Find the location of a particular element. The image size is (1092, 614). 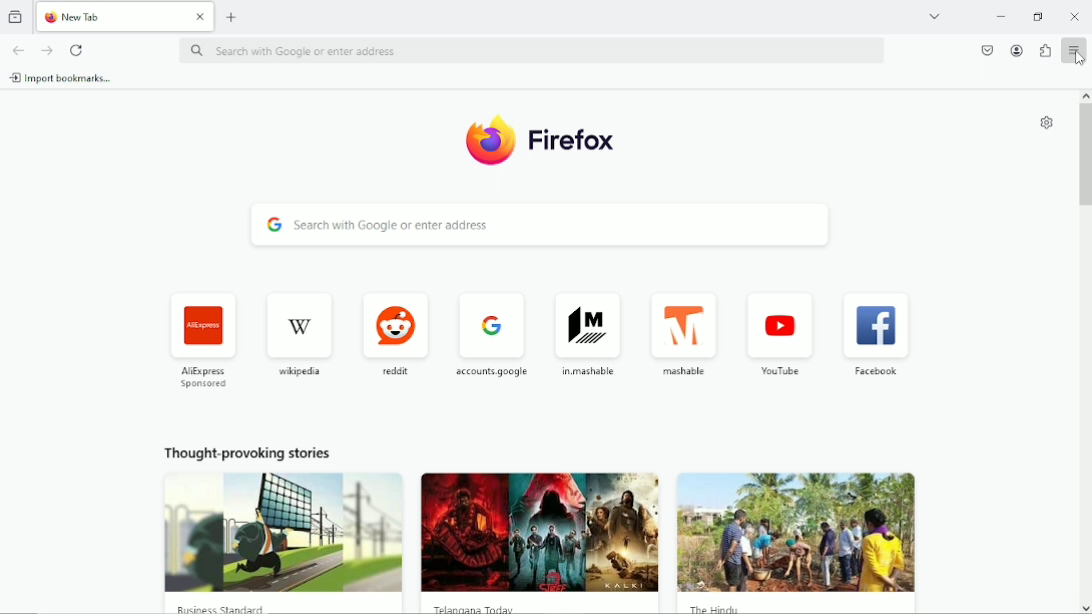

reload the current tab is located at coordinates (78, 50).